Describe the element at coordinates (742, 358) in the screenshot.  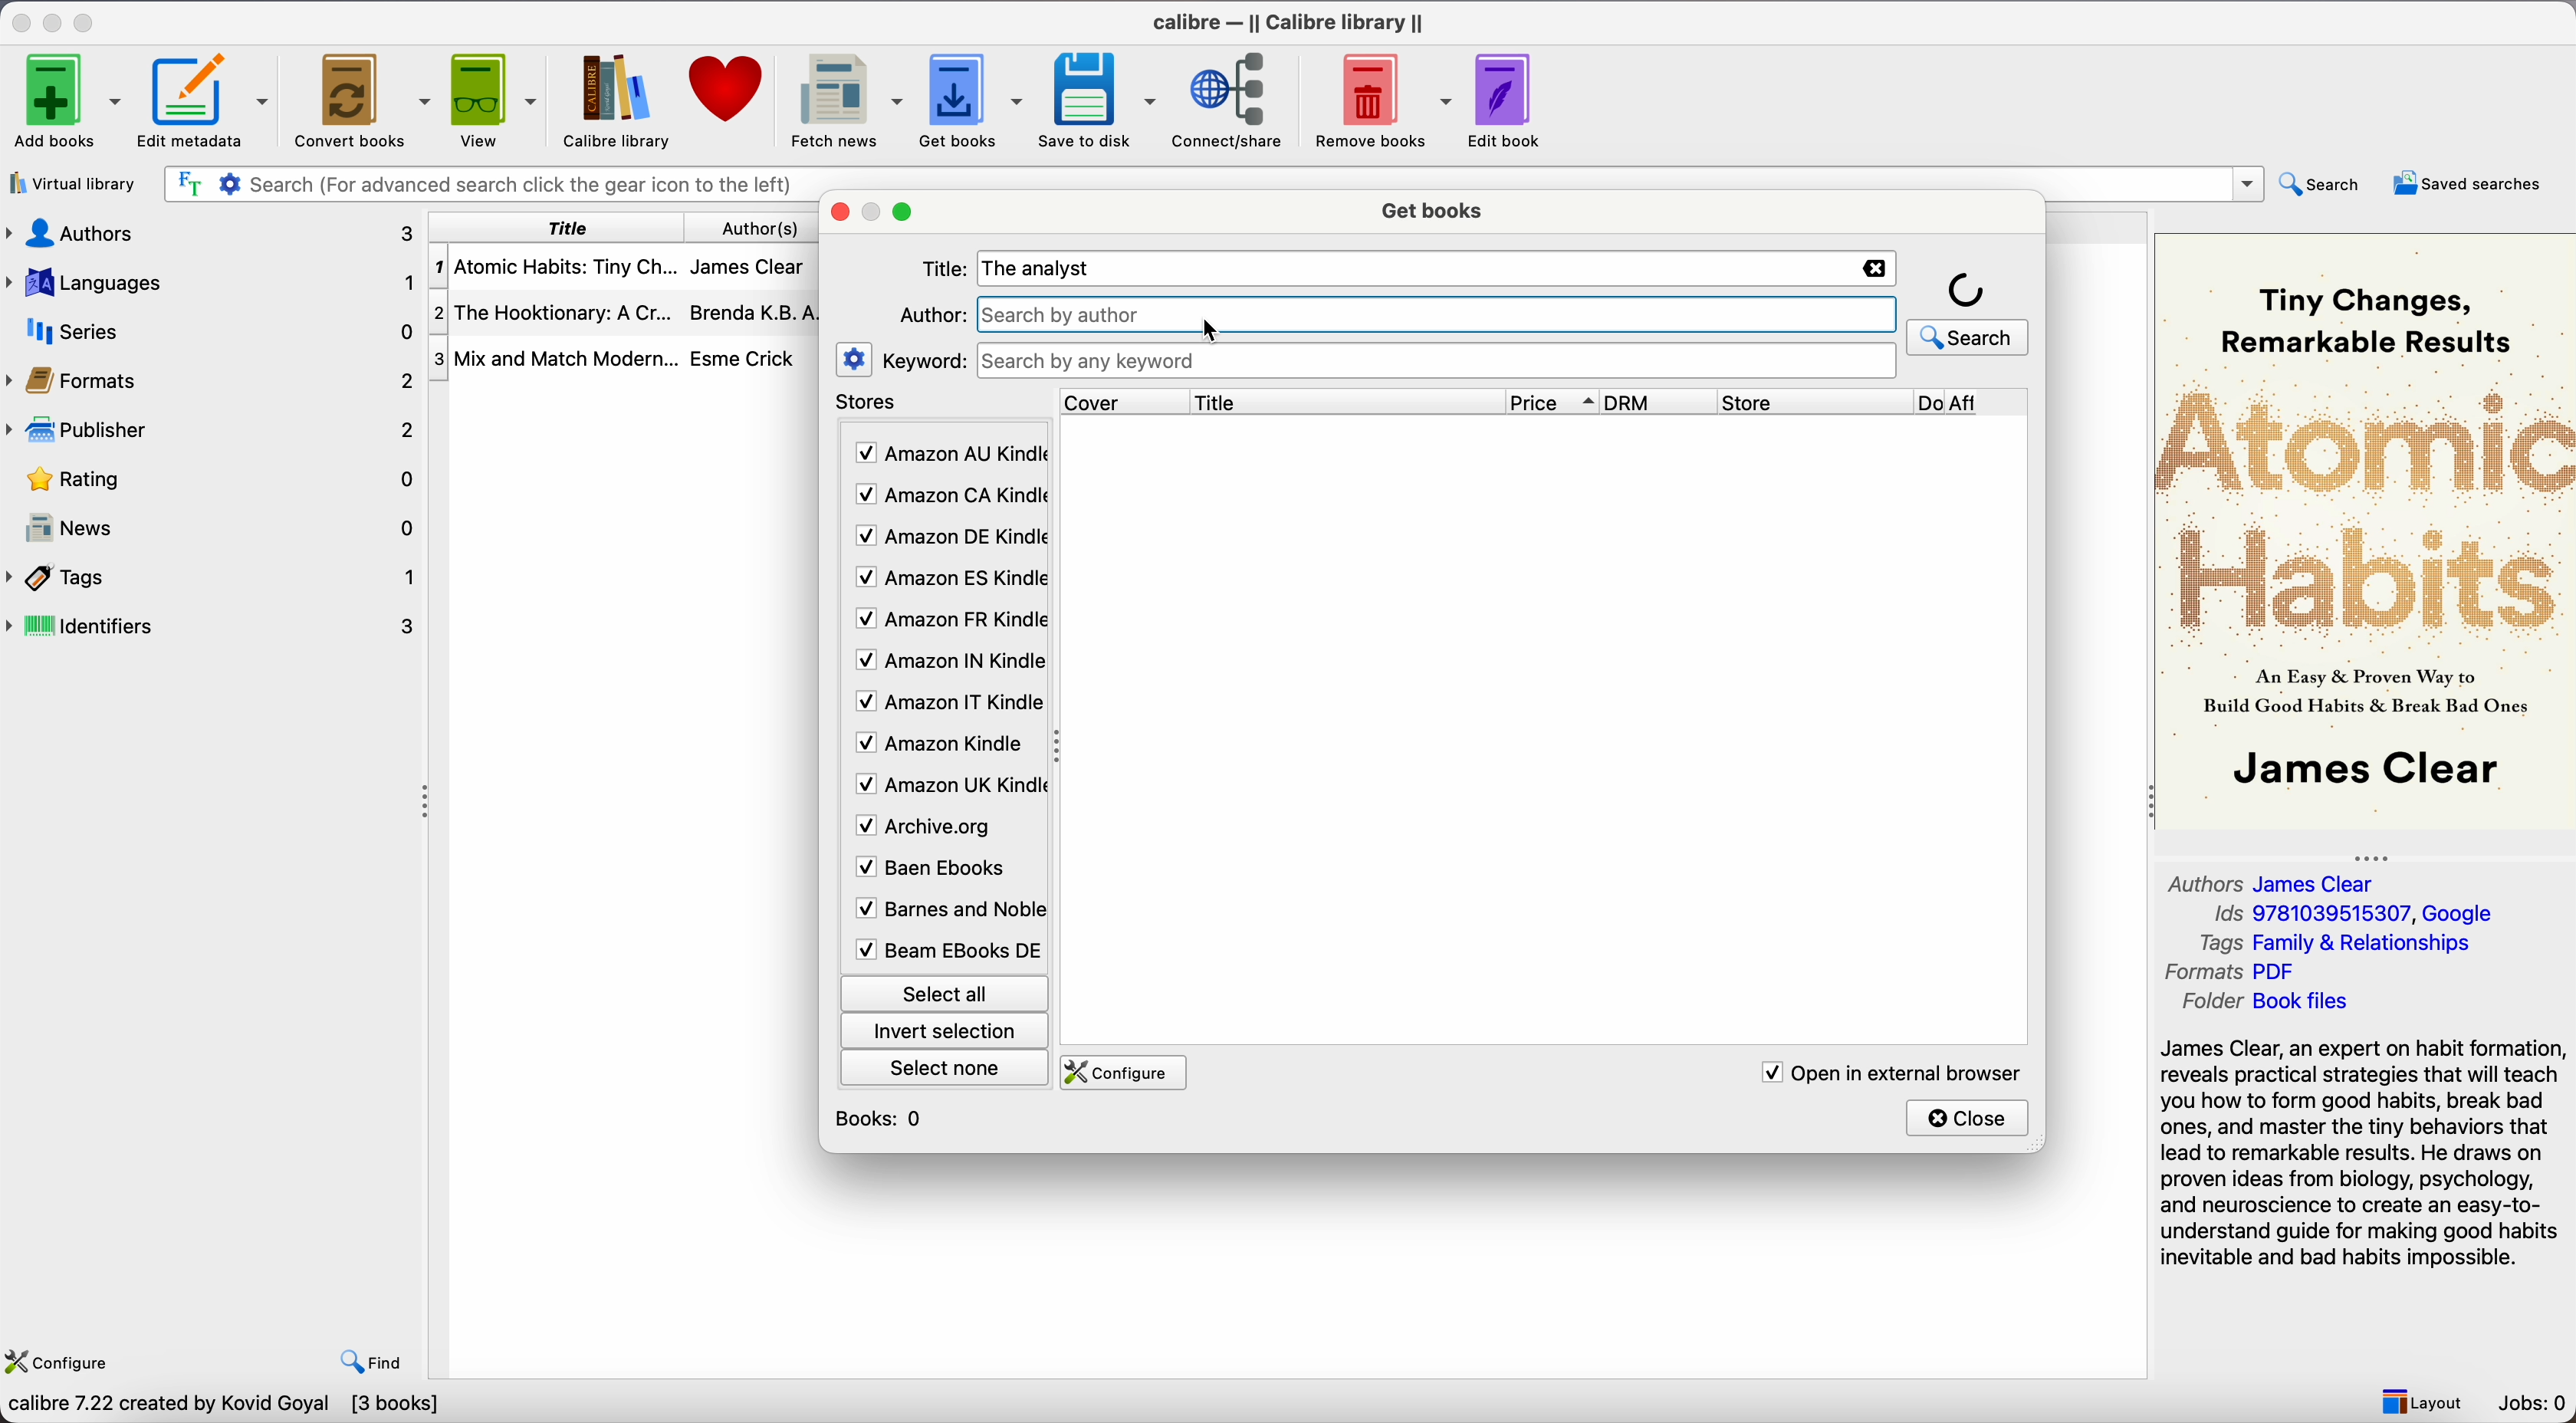
I see `Esme Crick` at that location.